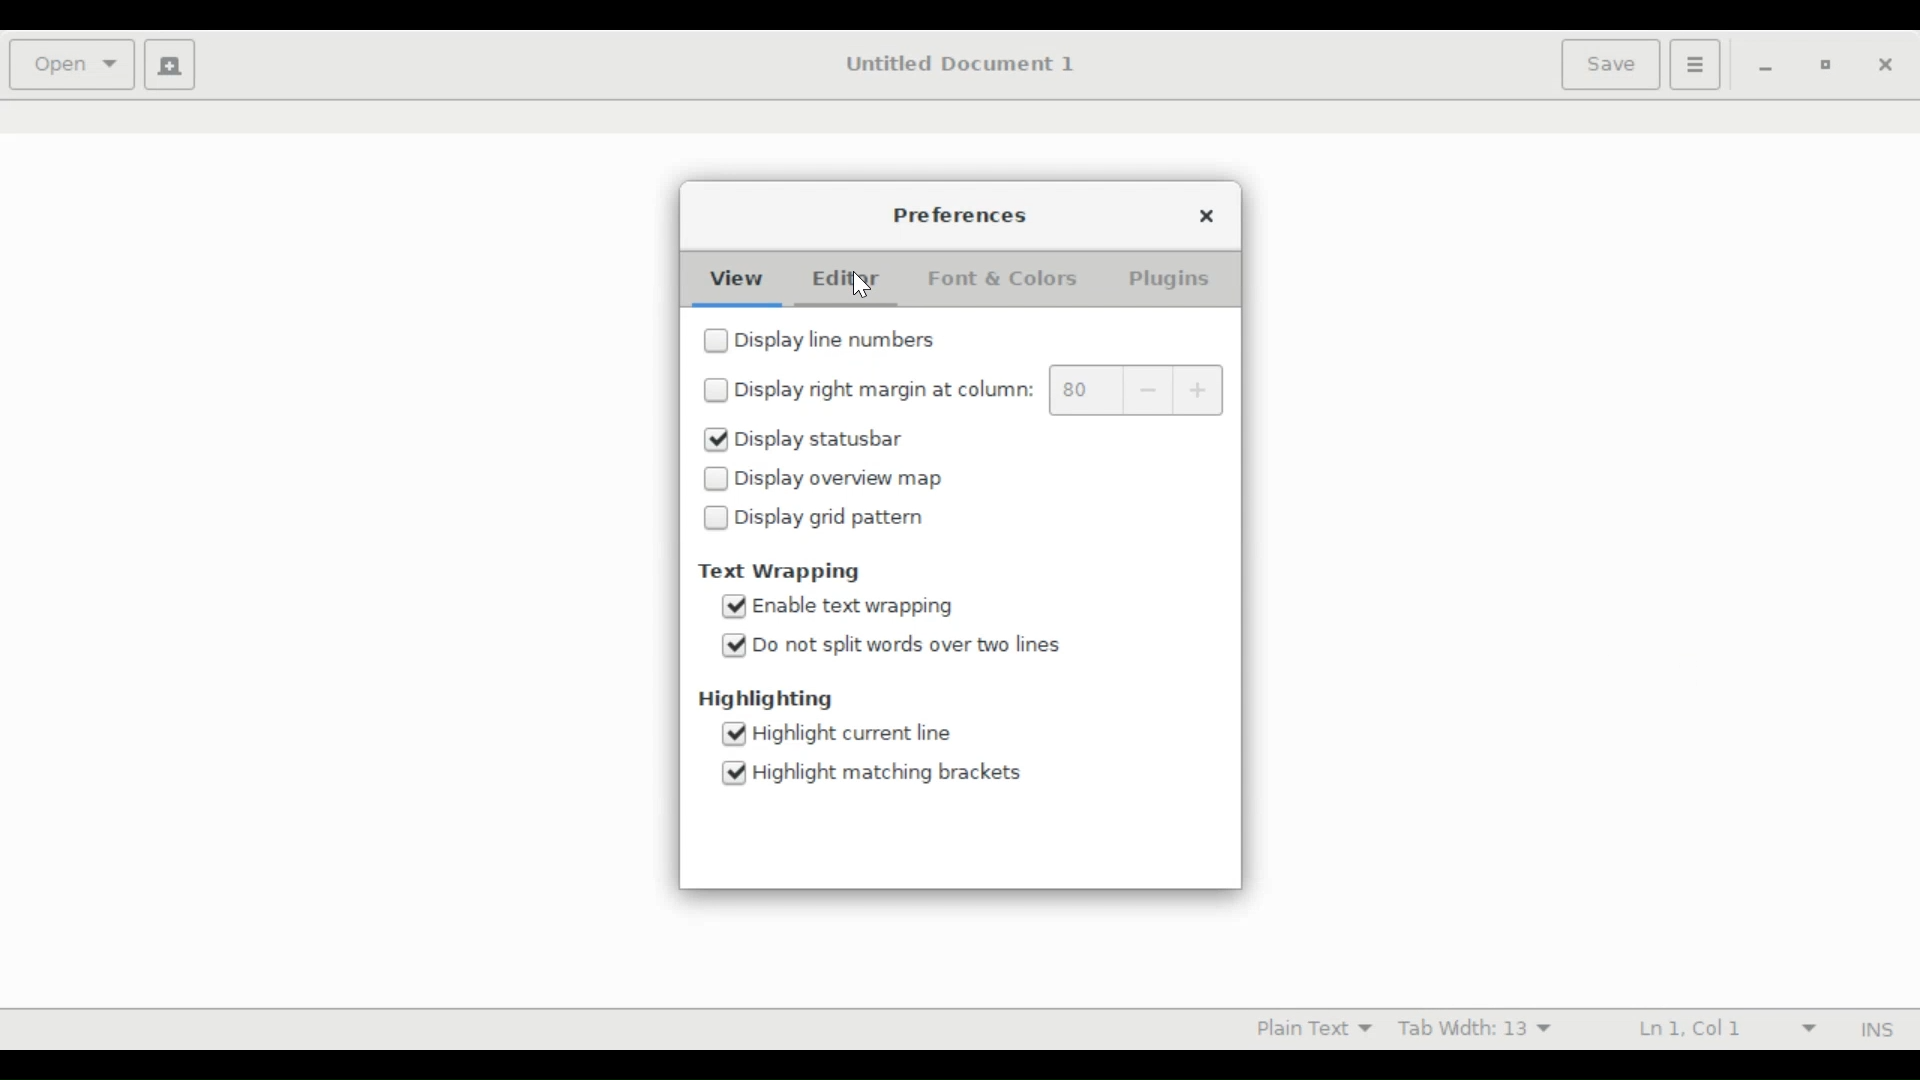 This screenshot has width=1920, height=1080. Describe the element at coordinates (854, 734) in the screenshot. I see `(un)check Highlight current line` at that location.